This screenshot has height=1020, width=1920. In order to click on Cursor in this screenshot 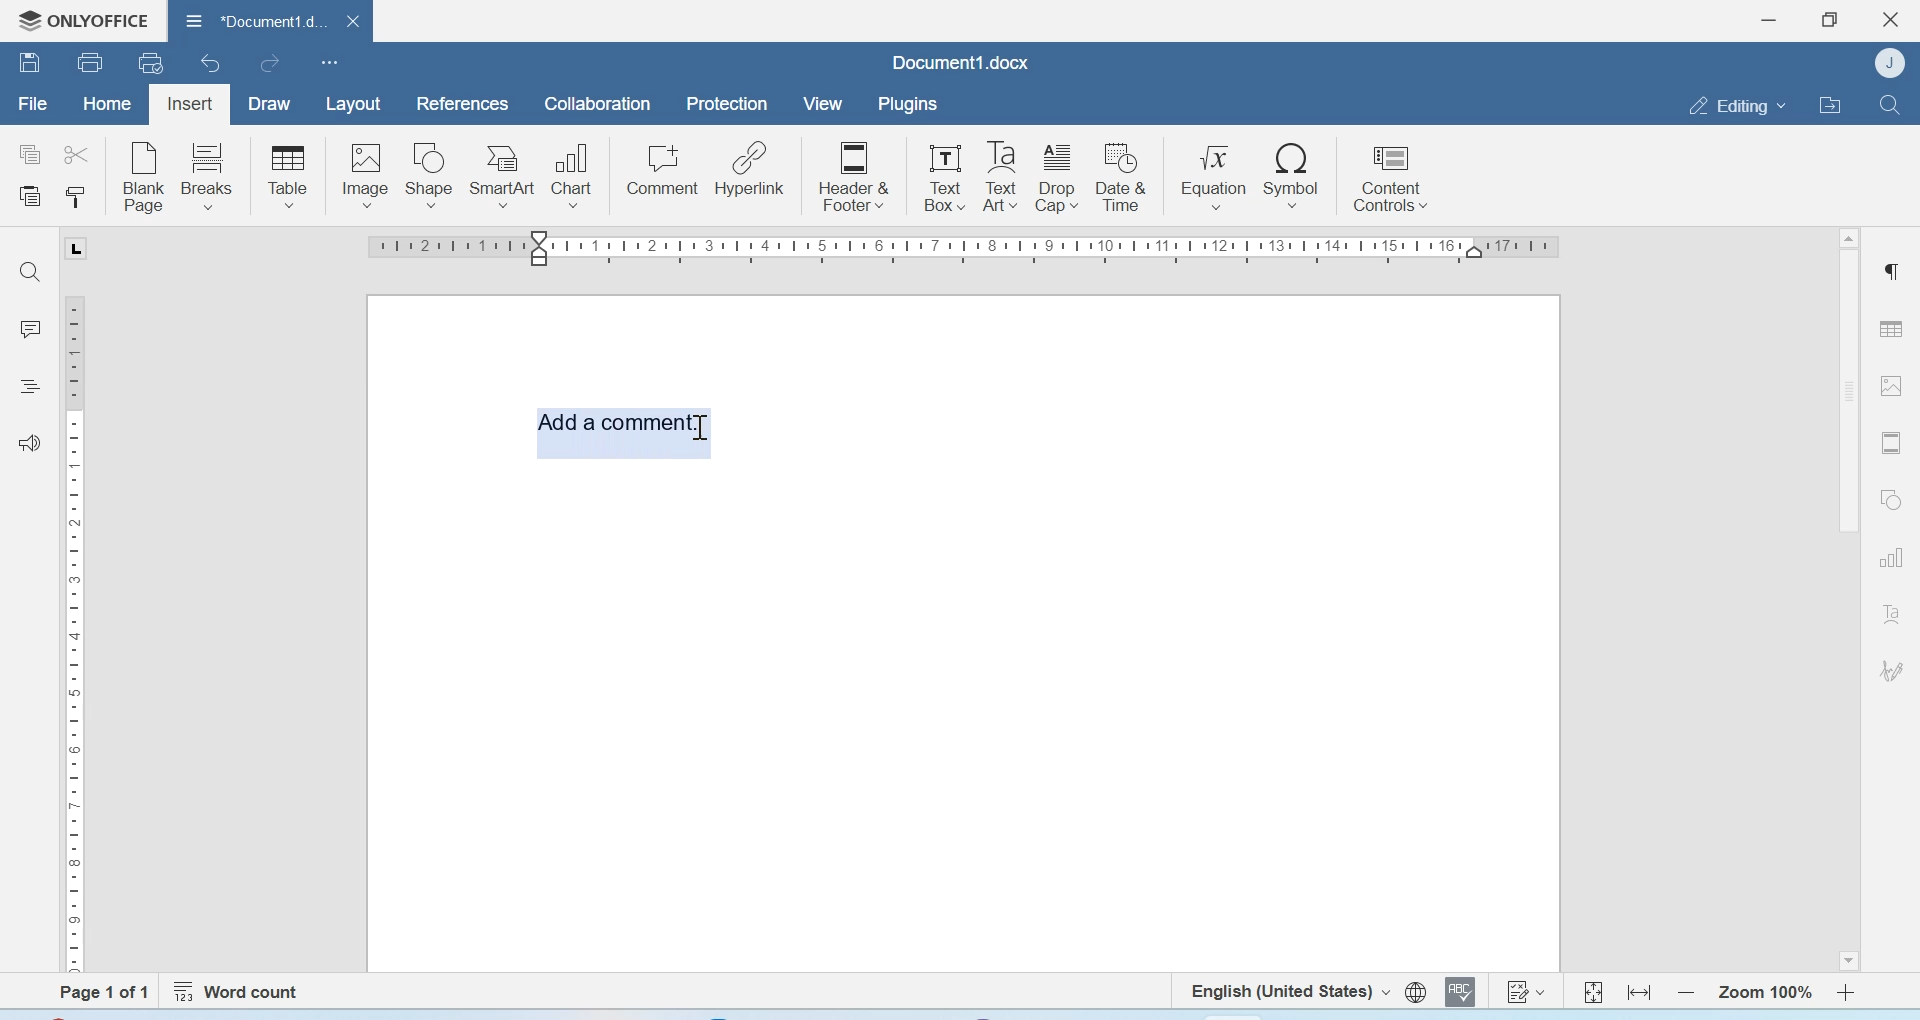, I will do `click(707, 430)`.